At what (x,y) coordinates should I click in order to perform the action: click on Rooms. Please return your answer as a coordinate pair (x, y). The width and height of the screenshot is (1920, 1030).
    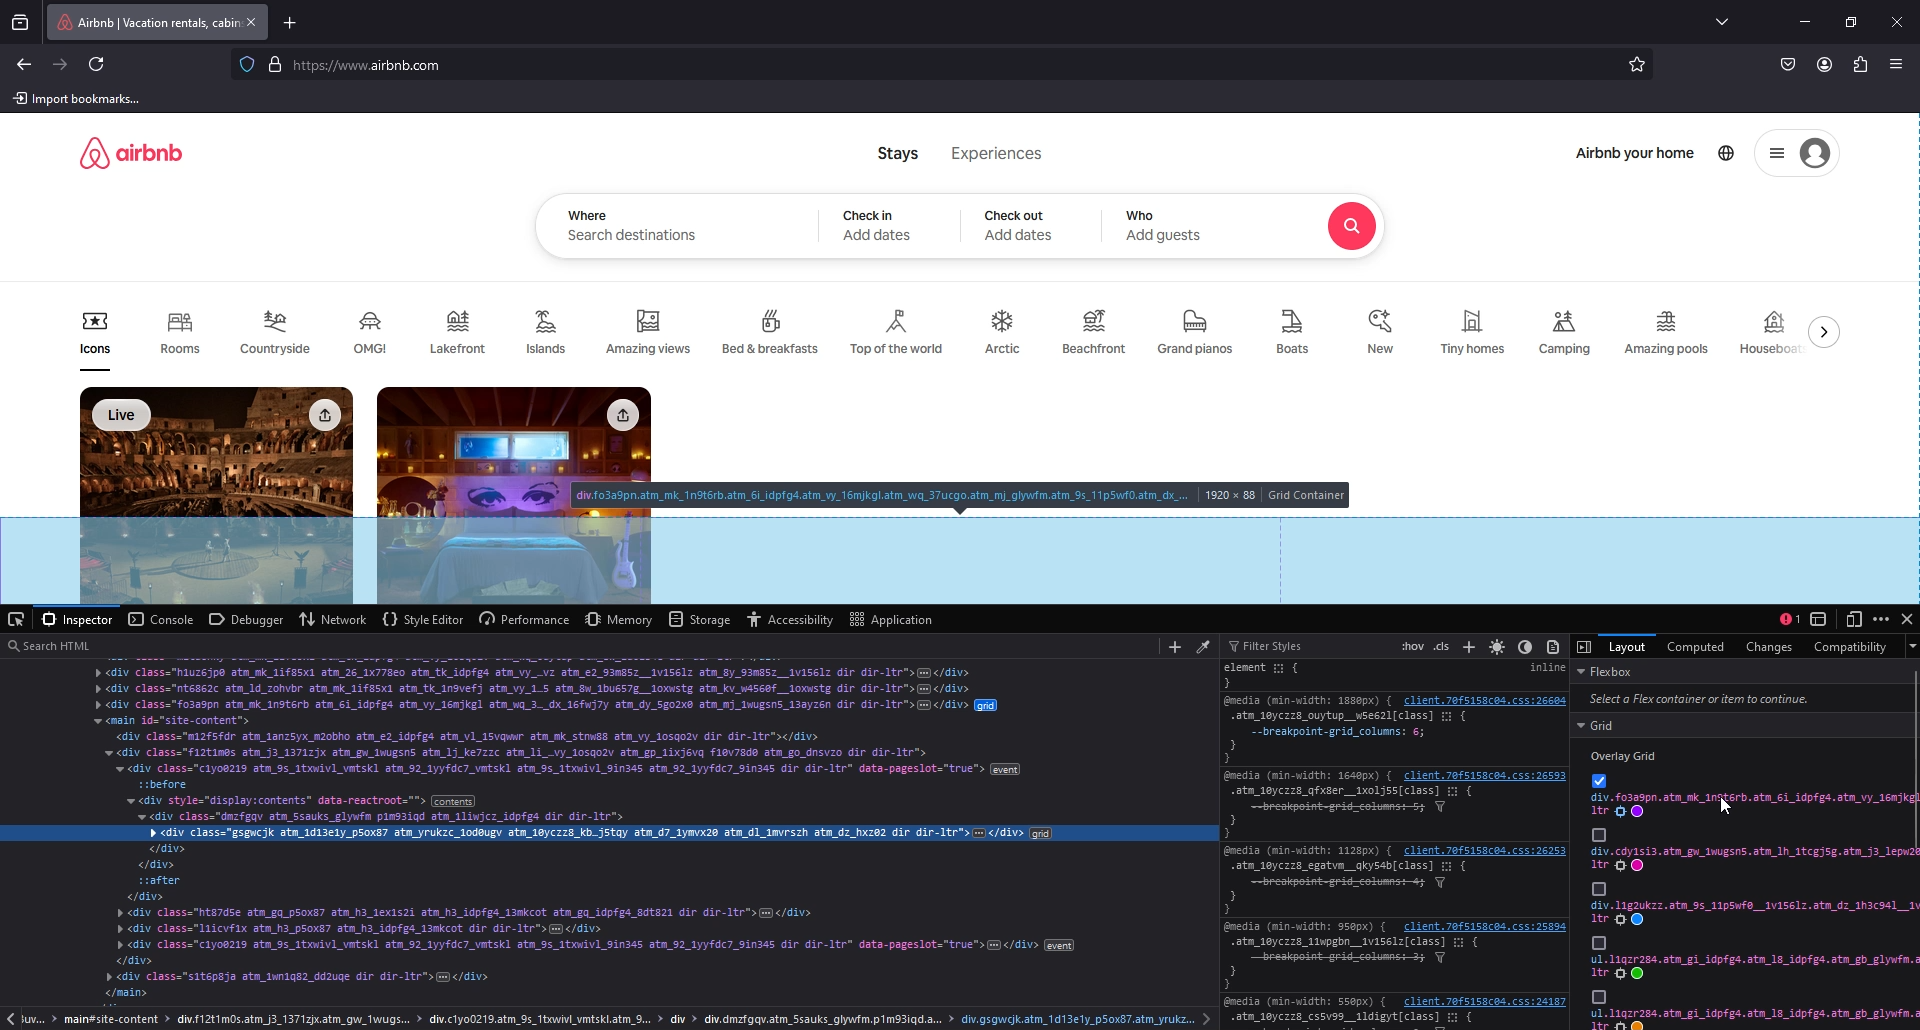
    Looking at the image, I should click on (179, 339).